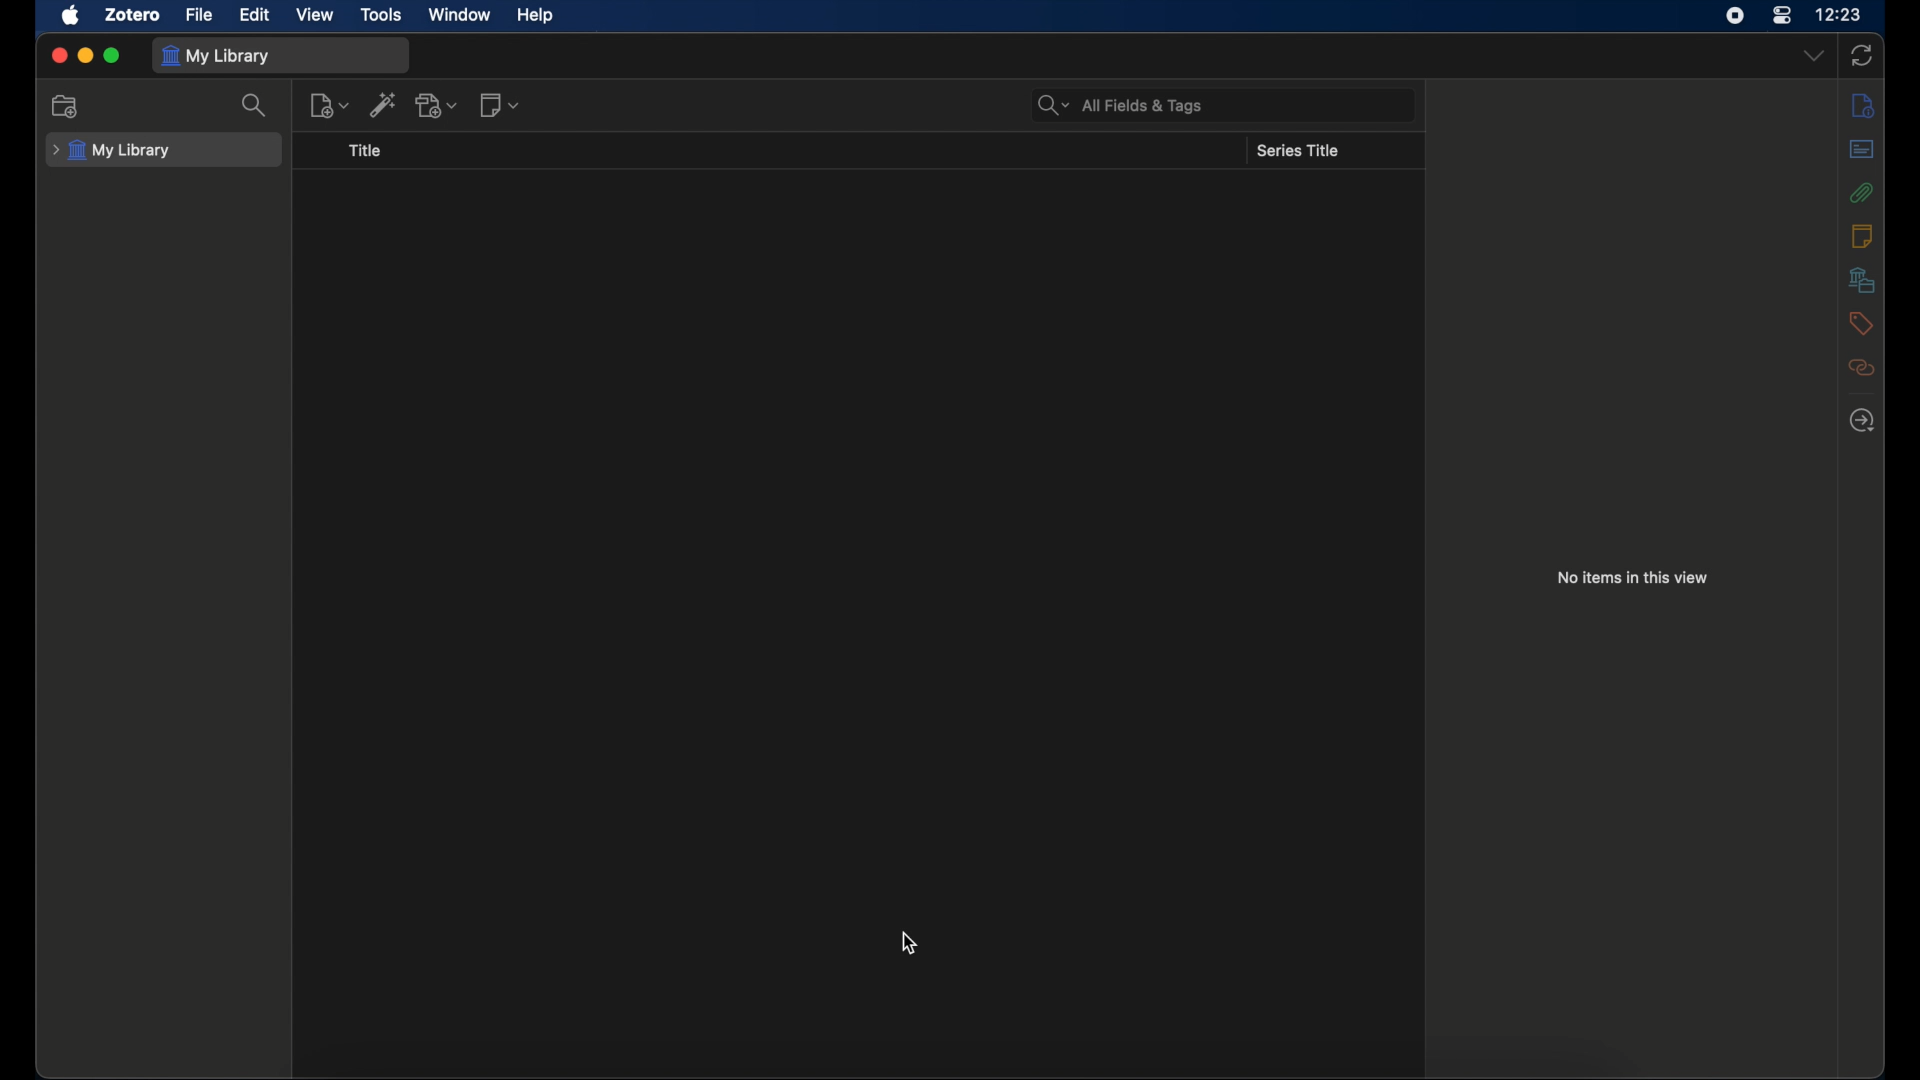 This screenshot has height=1080, width=1920. Describe the element at coordinates (1860, 323) in the screenshot. I see `tags` at that location.